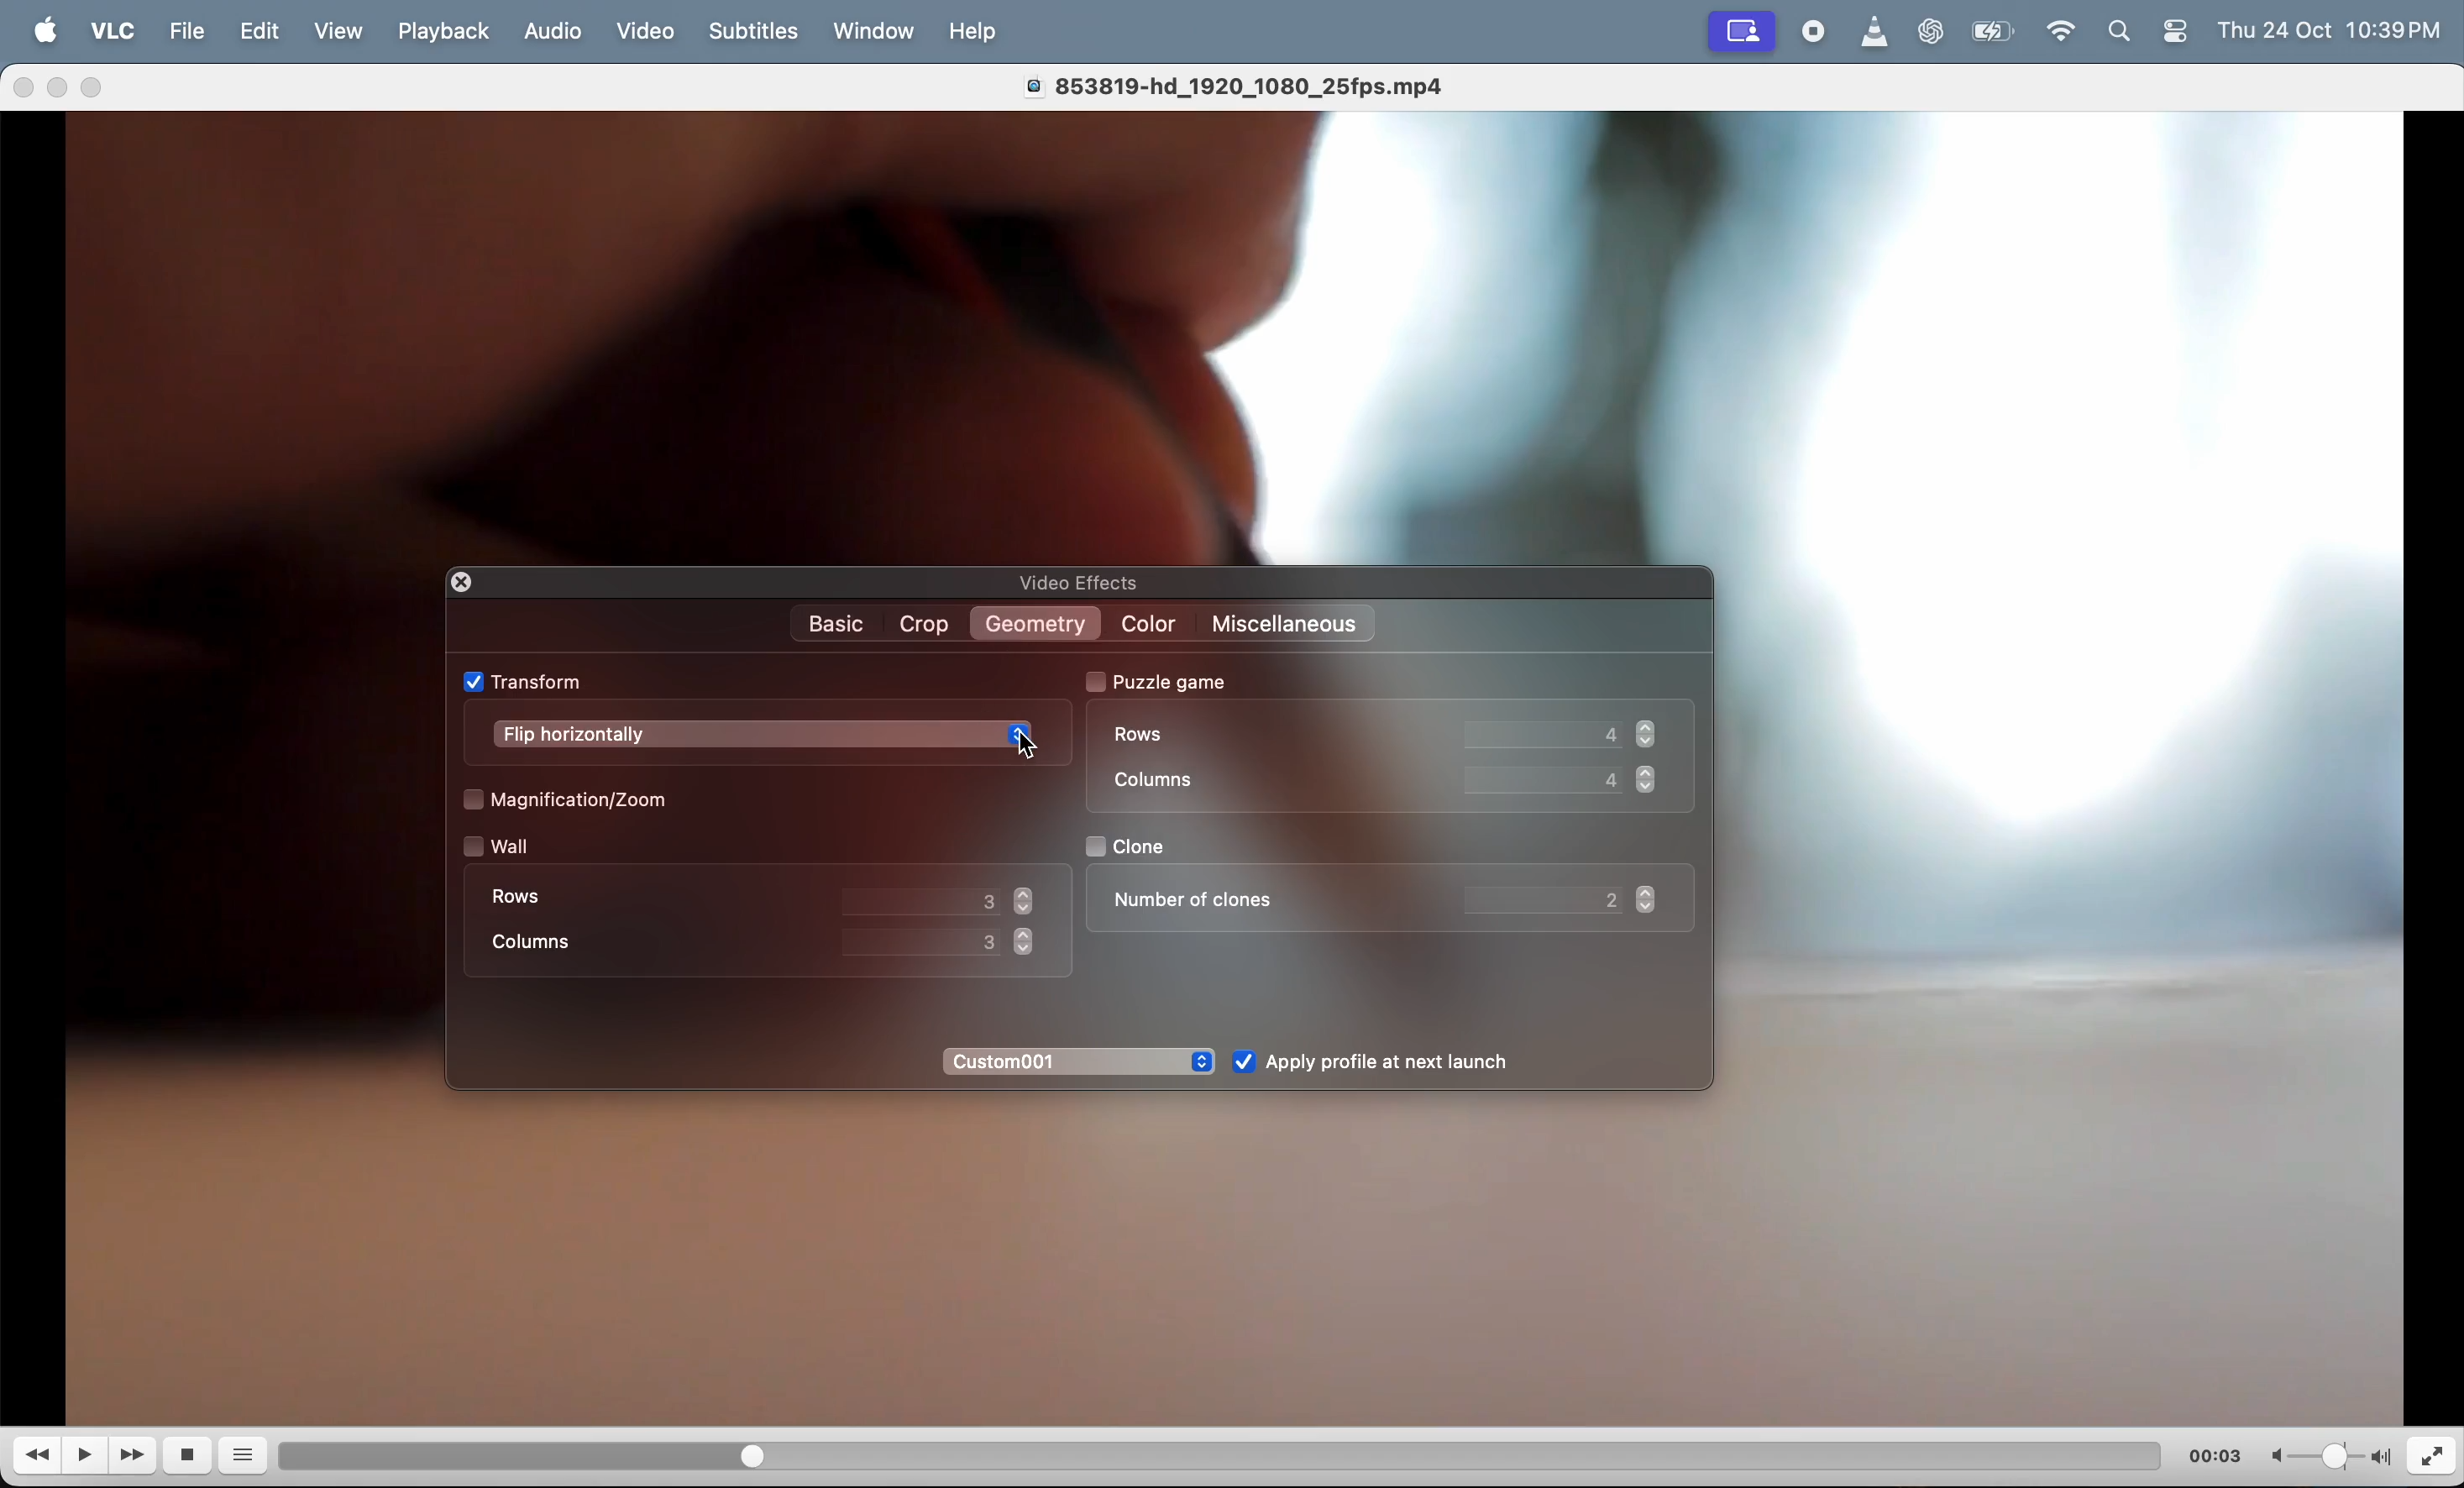 The image size is (2464, 1488). Describe the element at coordinates (764, 734) in the screenshot. I see `flip horrizontally` at that location.